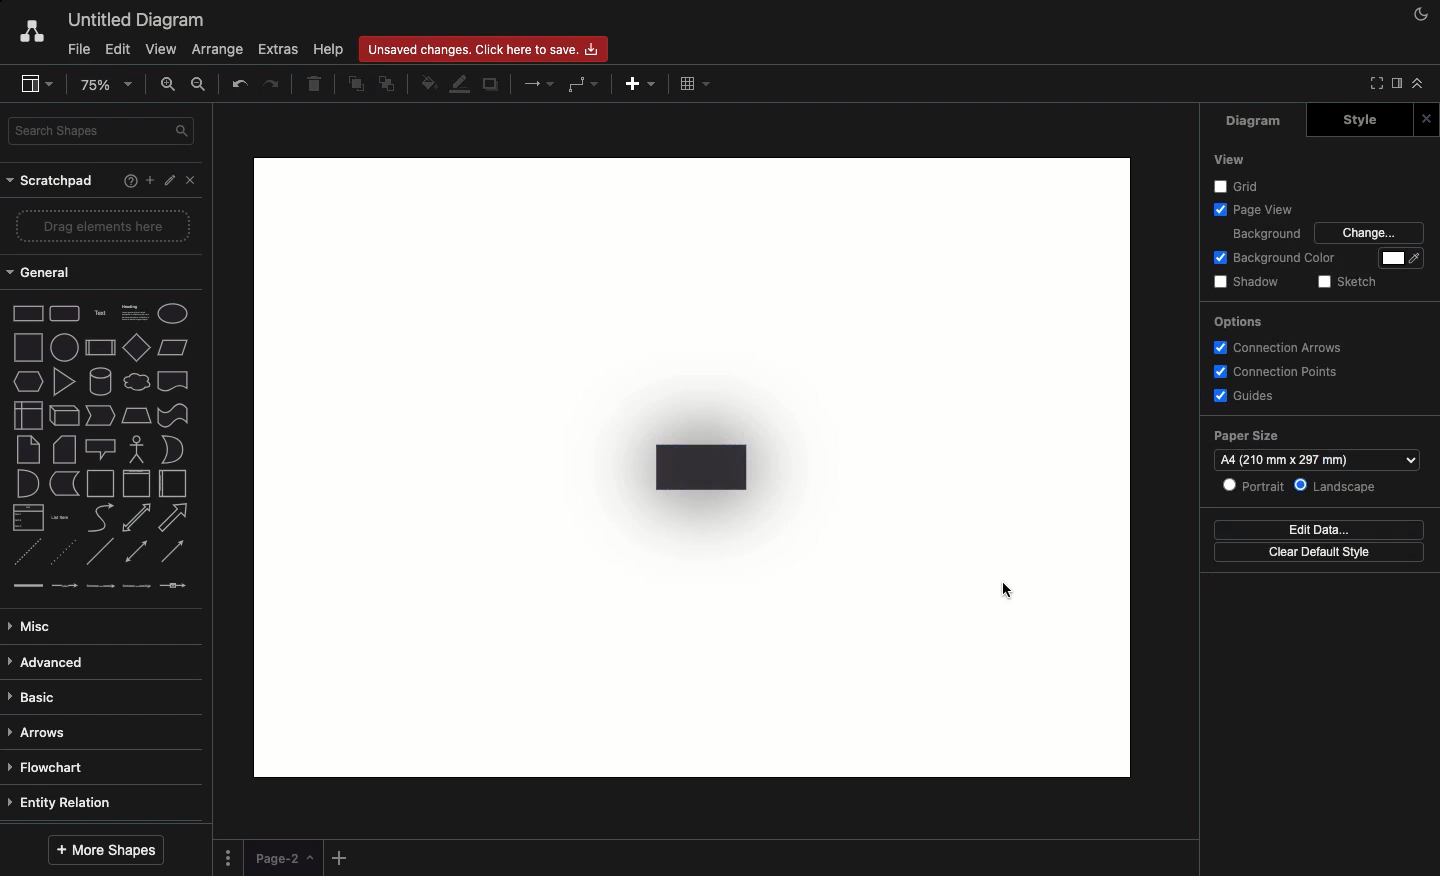 The width and height of the screenshot is (1440, 876). What do you see at coordinates (65, 585) in the screenshot?
I see `connector with label` at bounding box center [65, 585].